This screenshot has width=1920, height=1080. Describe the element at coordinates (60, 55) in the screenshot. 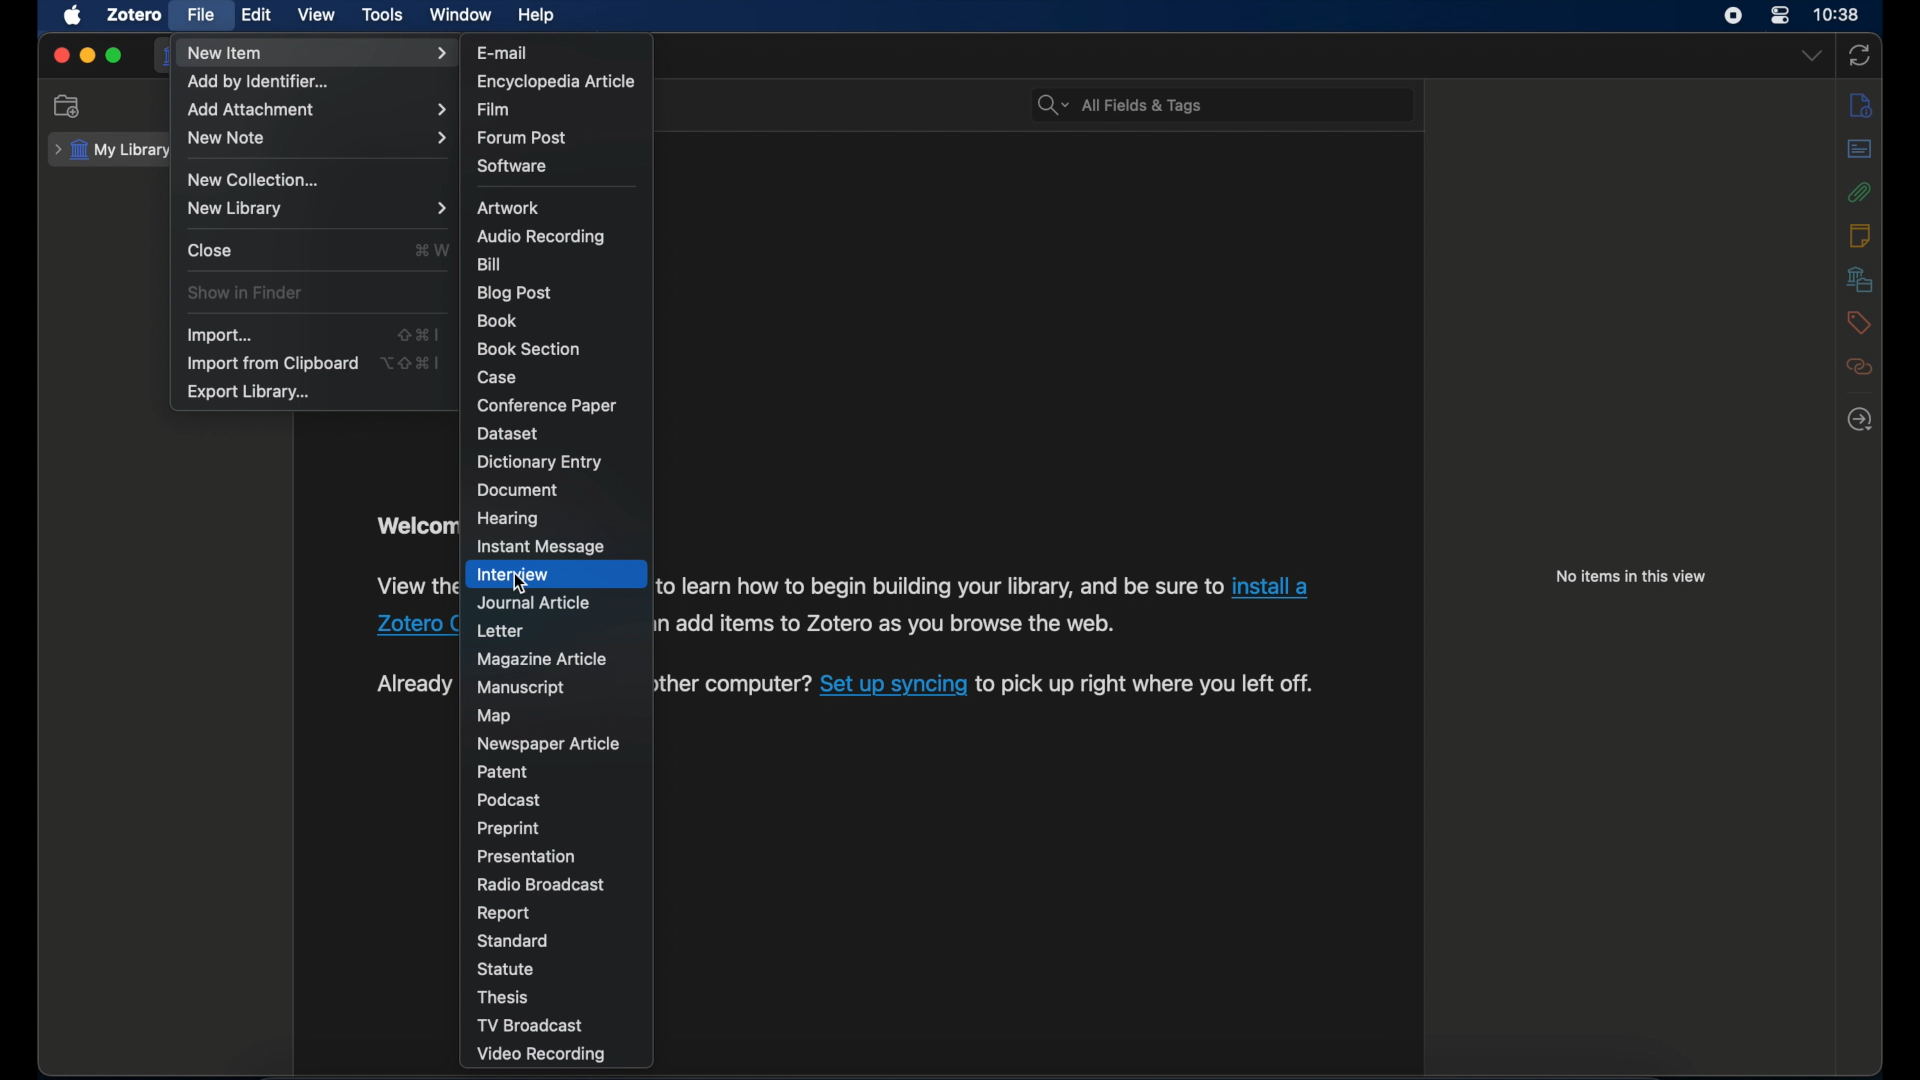

I see `close` at that location.